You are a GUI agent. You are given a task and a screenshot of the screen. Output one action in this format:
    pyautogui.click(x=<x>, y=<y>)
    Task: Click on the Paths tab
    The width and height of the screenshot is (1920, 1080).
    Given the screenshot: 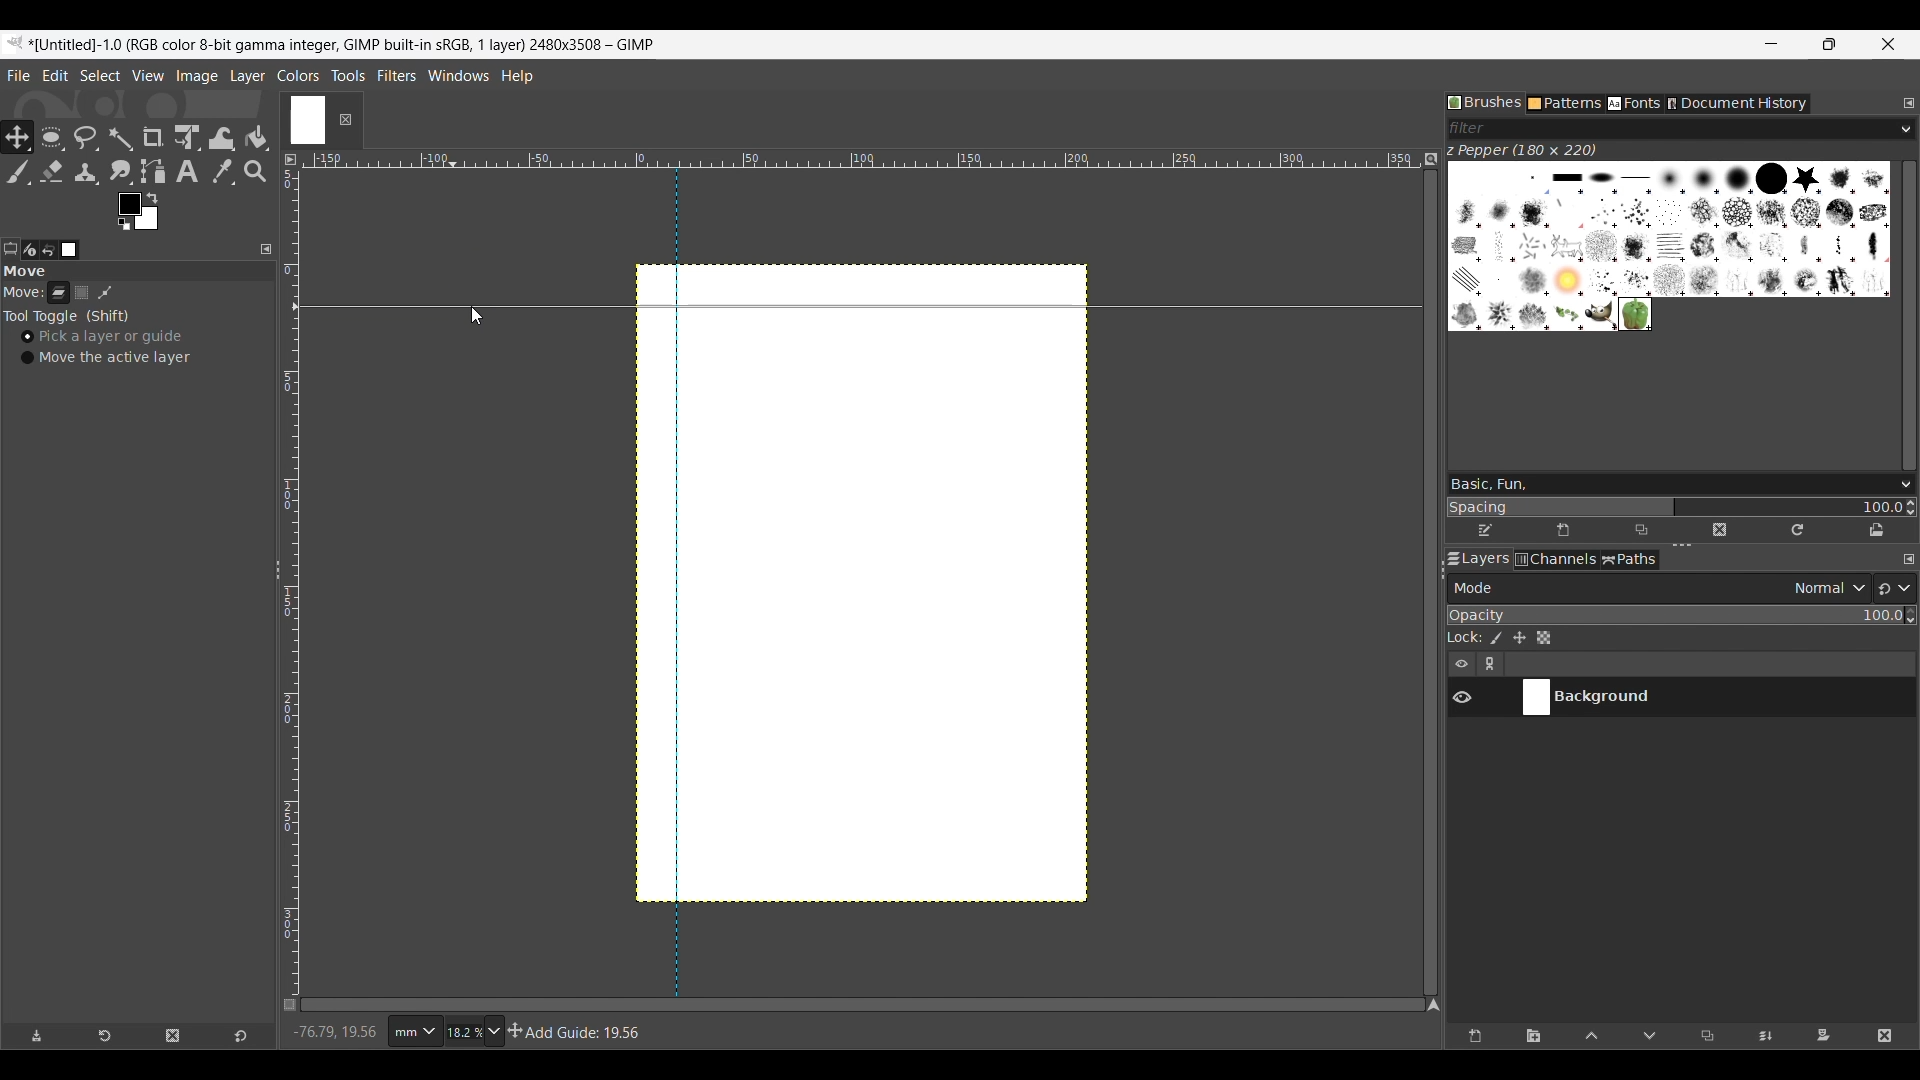 What is the action you would take?
    pyautogui.click(x=1630, y=559)
    